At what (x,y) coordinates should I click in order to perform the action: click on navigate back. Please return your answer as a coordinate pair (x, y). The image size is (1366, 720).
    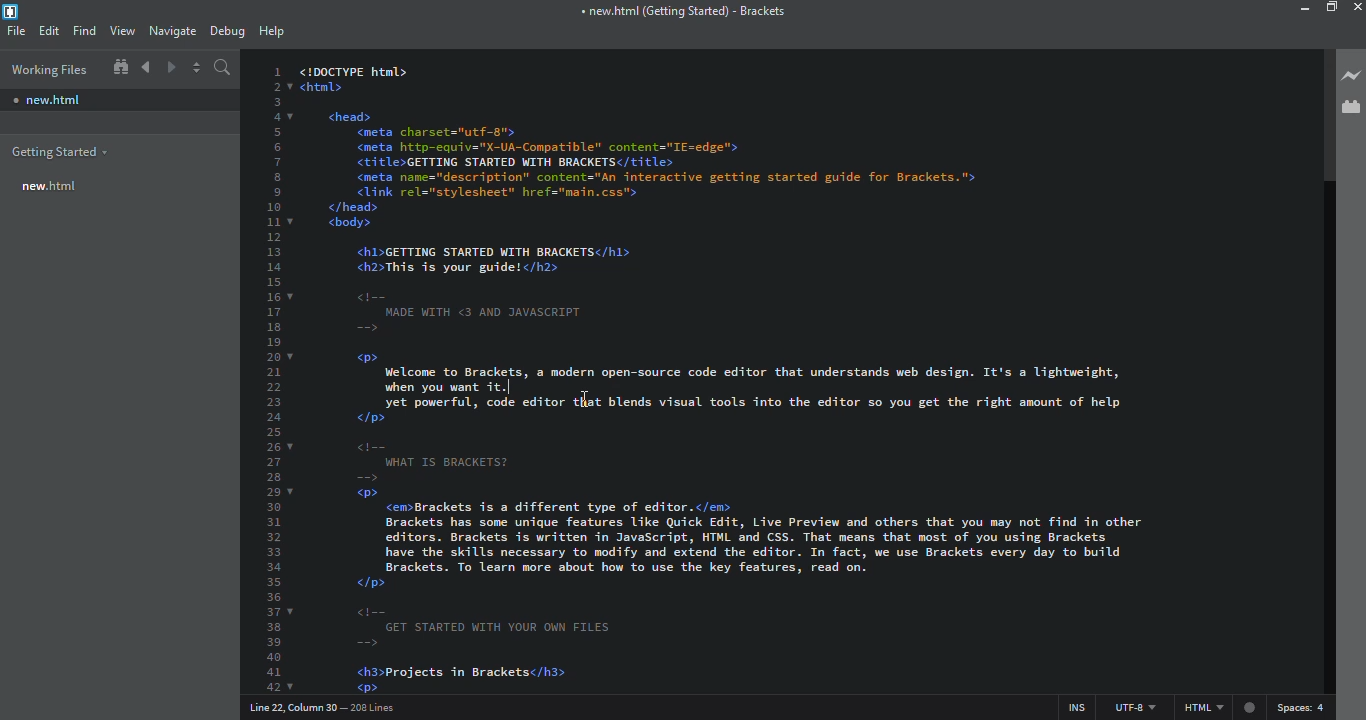
    Looking at the image, I should click on (147, 66).